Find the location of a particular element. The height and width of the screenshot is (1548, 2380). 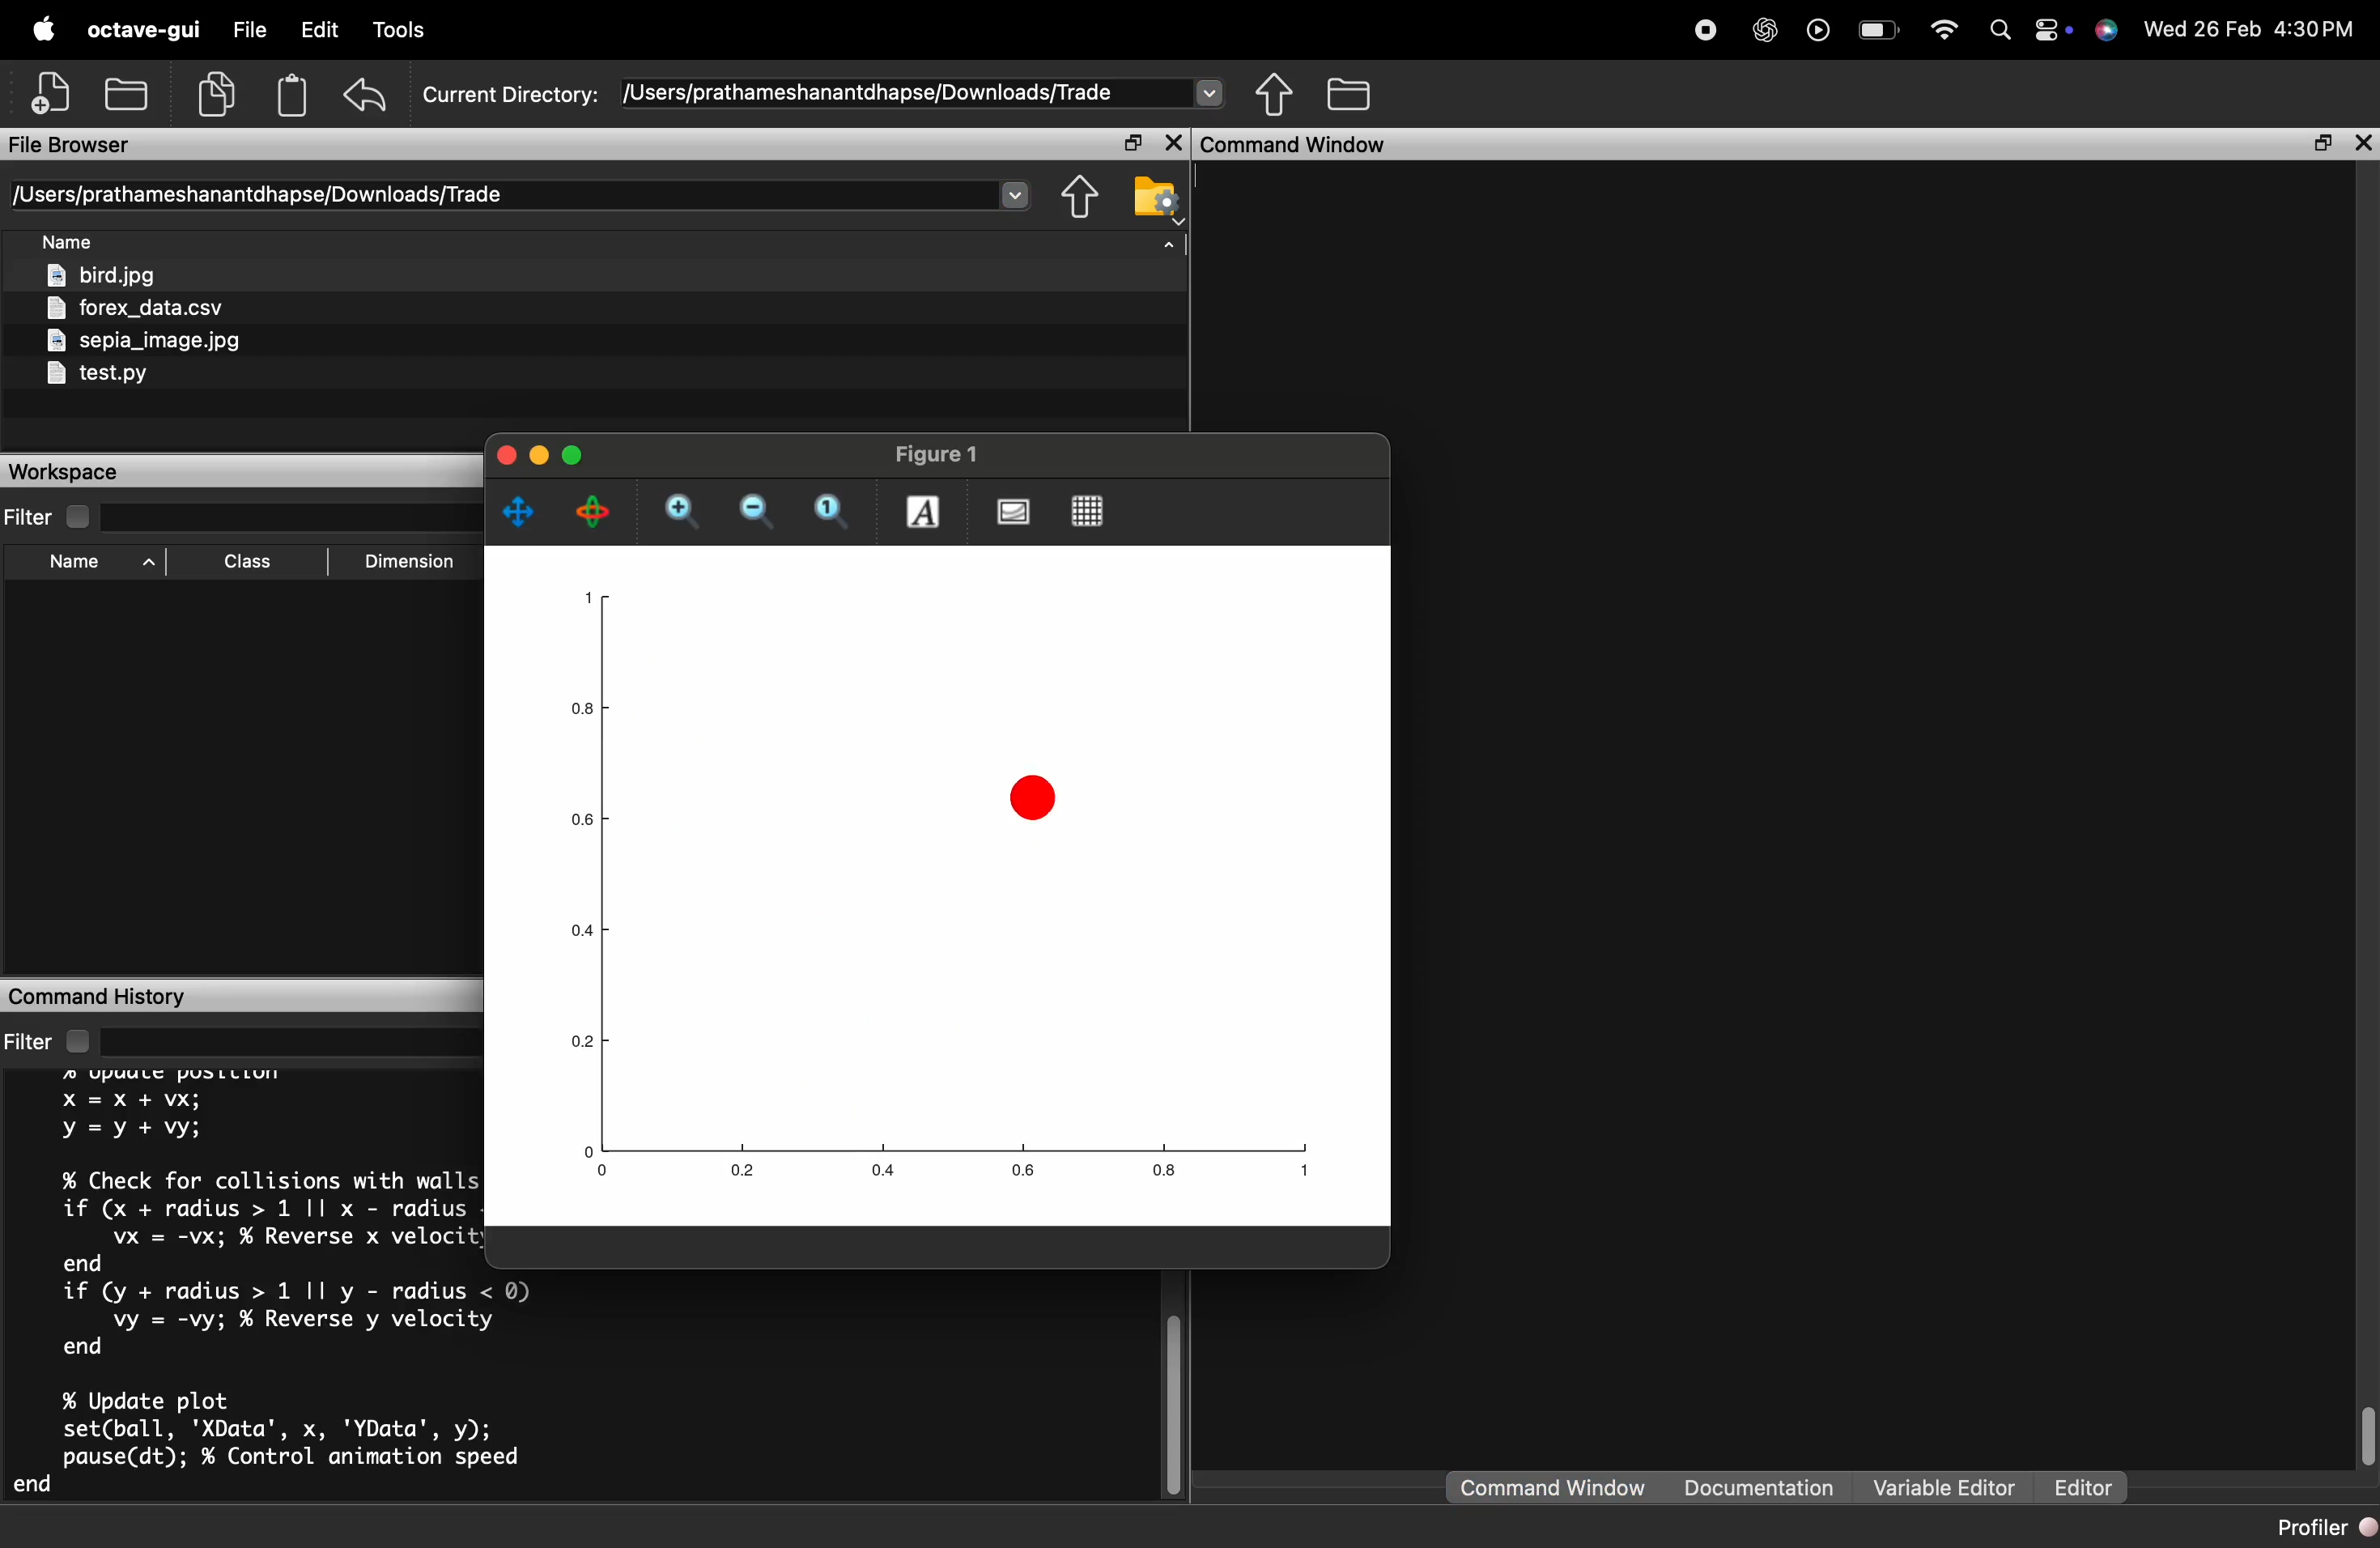

Name ^ is located at coordinates (103, 563).